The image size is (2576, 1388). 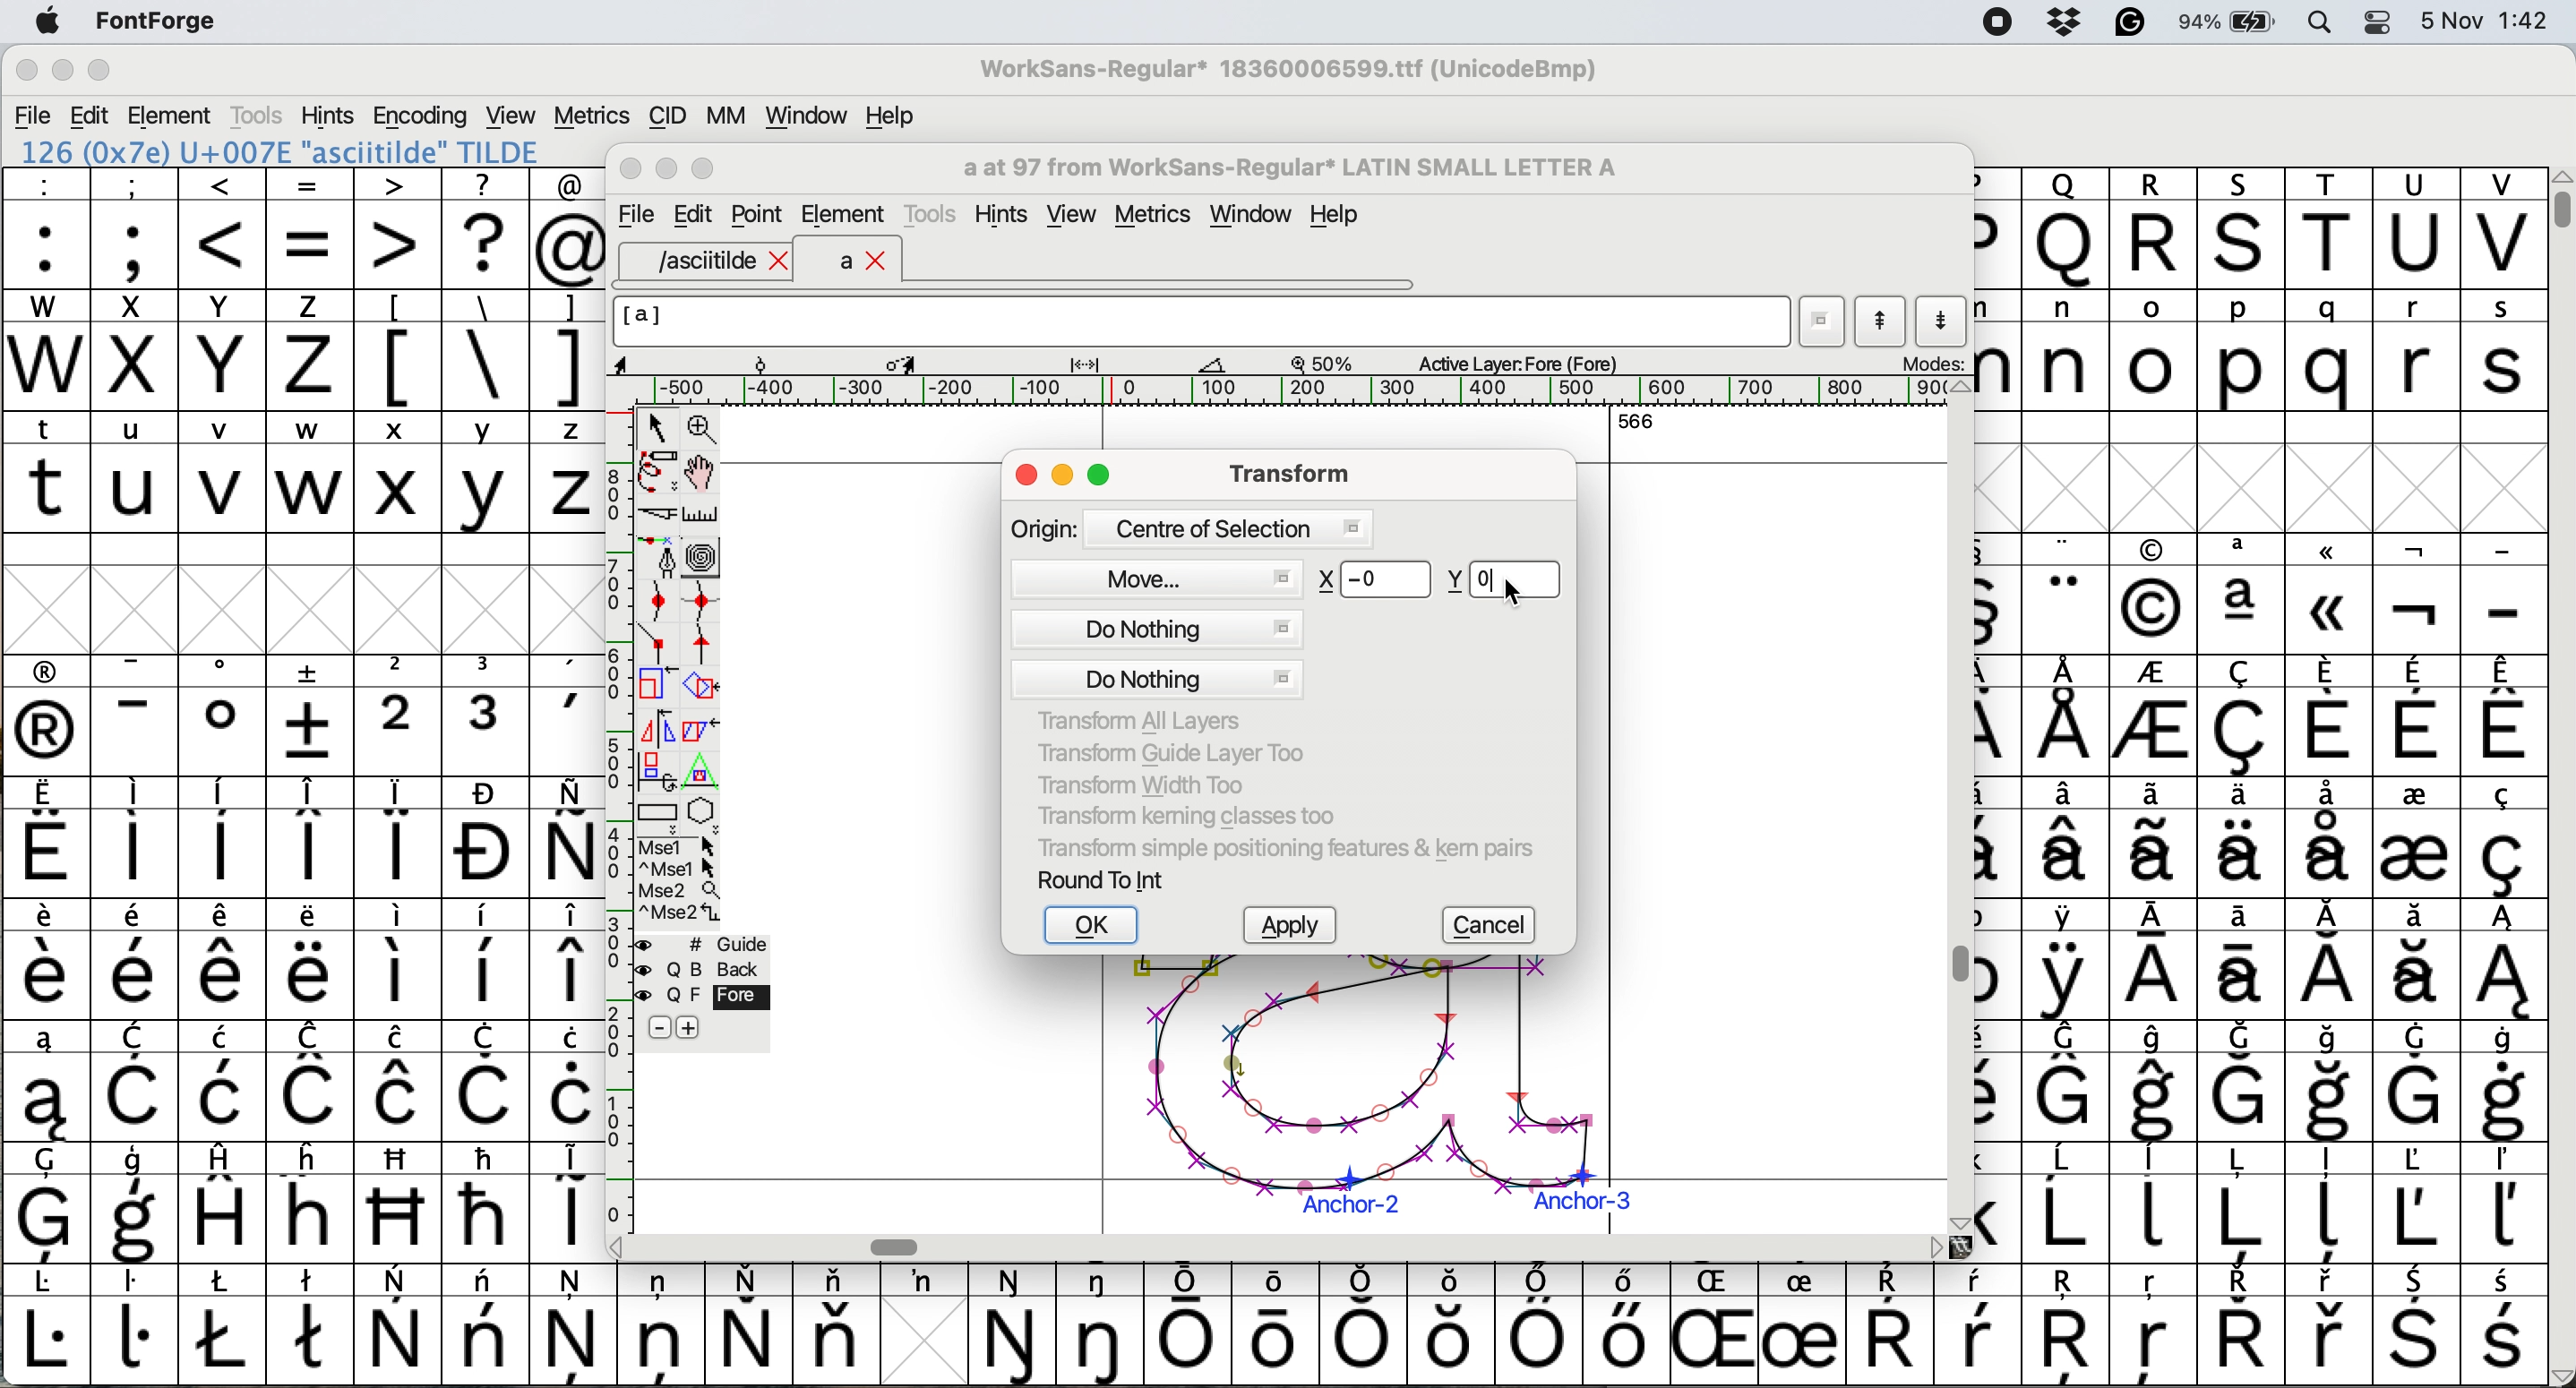 I want to click on Close, so click(x=632, y=170).